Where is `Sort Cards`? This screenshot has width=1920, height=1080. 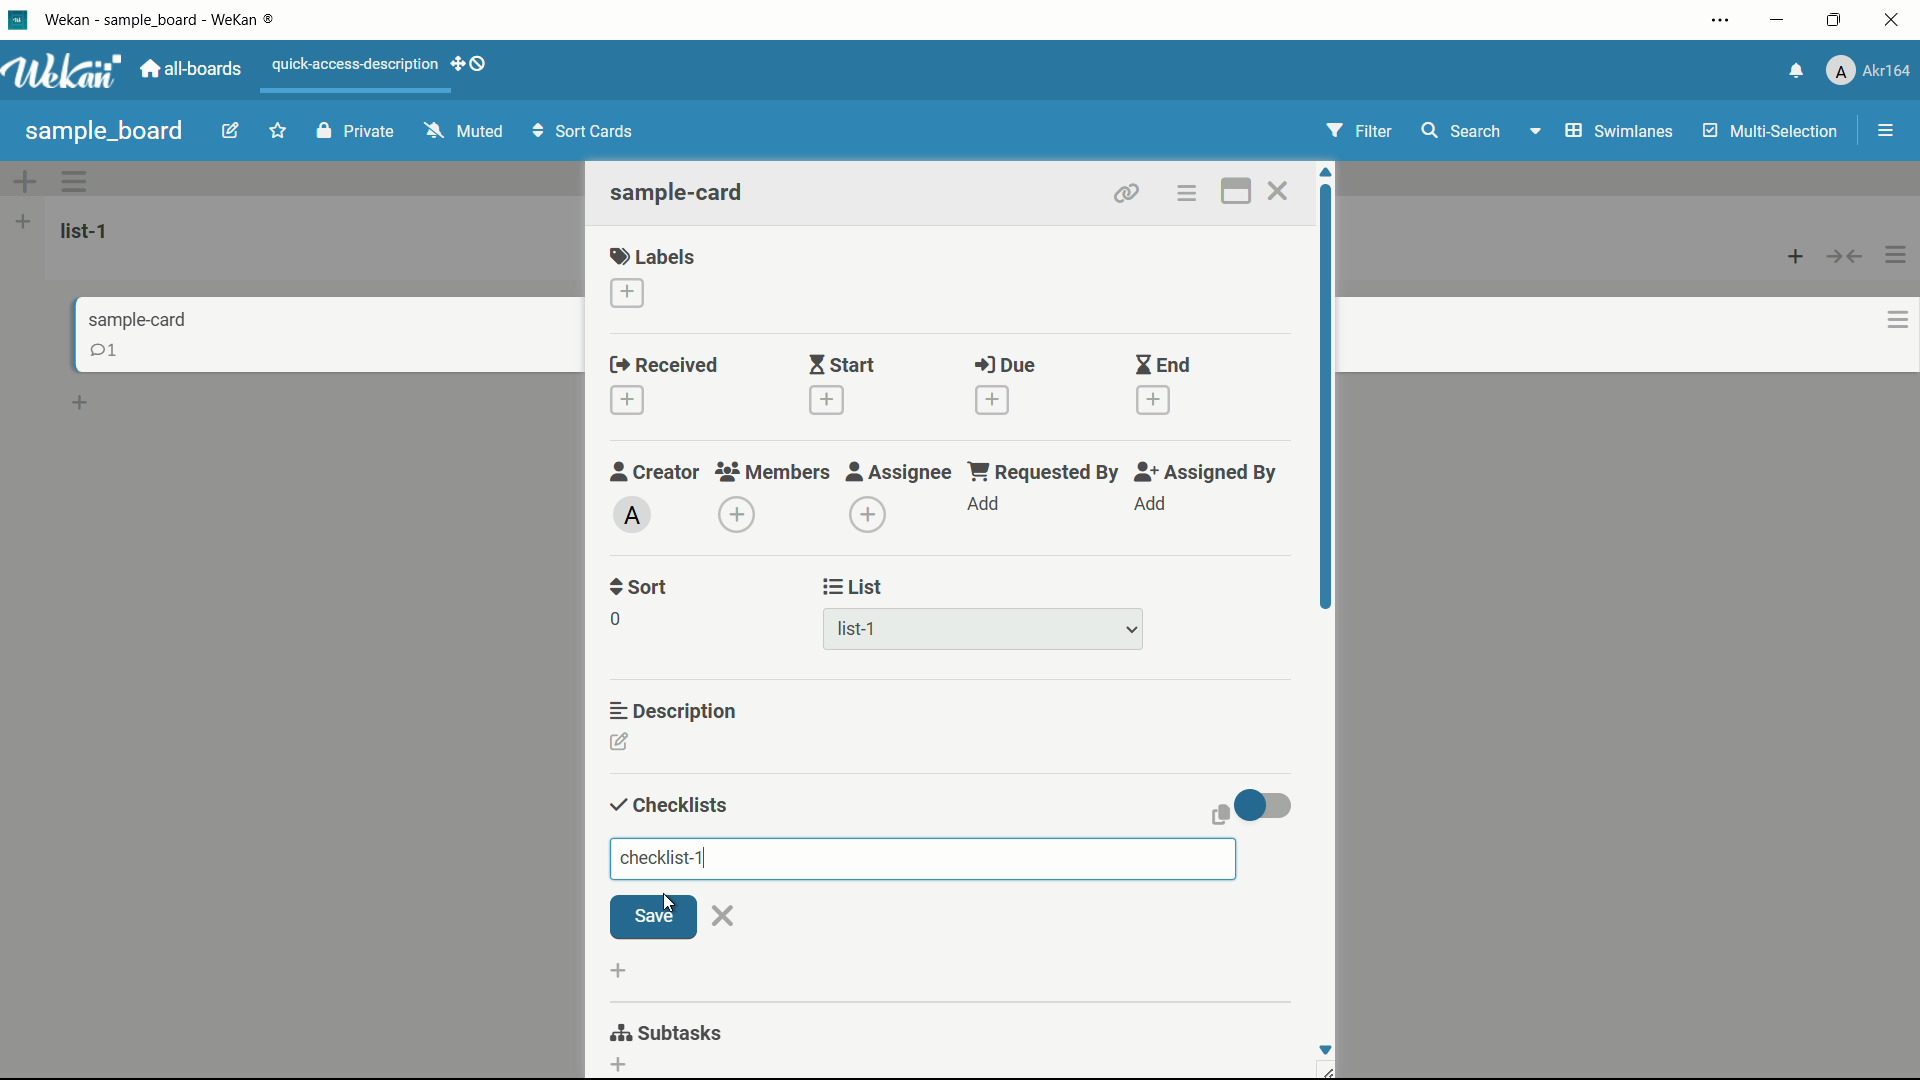
Sort Cards is located at coordinates (579, 131).